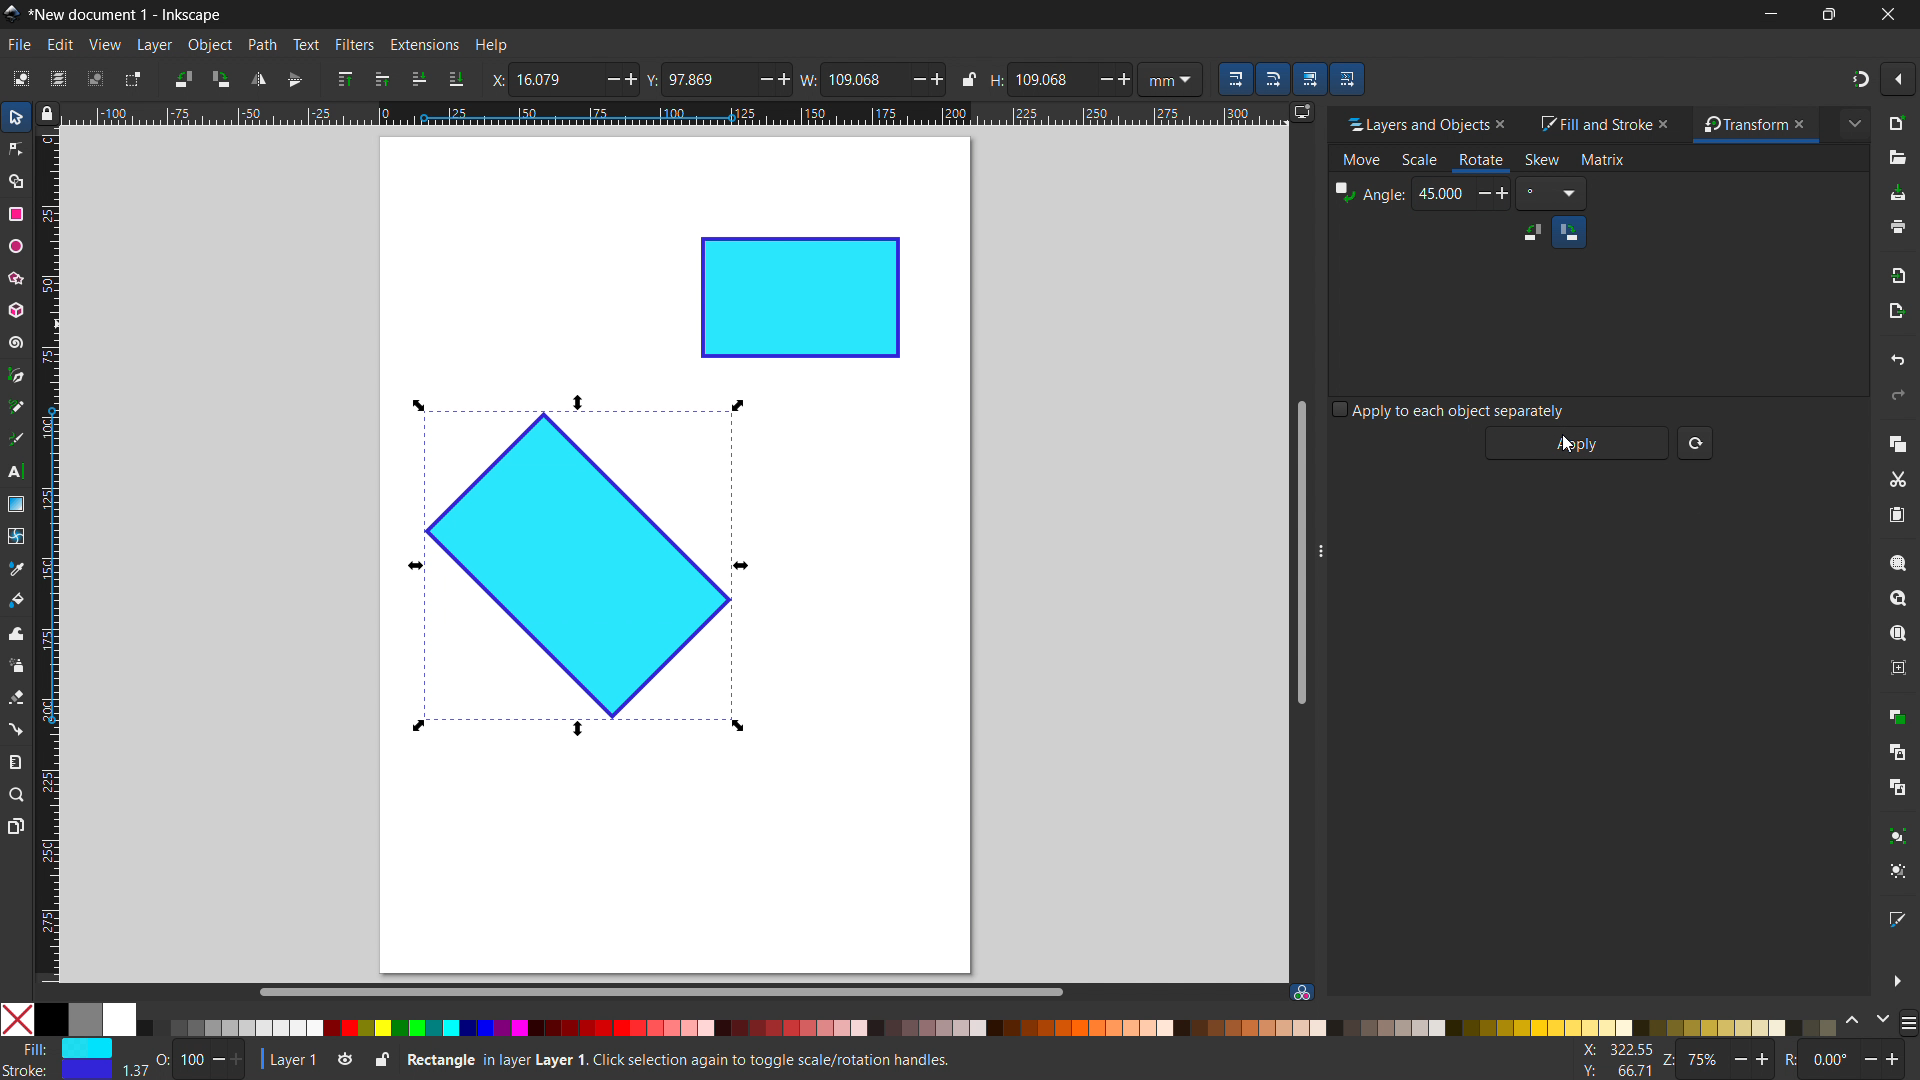 The image size is (1920, 1080). Describe the element at coordinates (17, 761) in the screenshot. I see `measurement tool` at that location.